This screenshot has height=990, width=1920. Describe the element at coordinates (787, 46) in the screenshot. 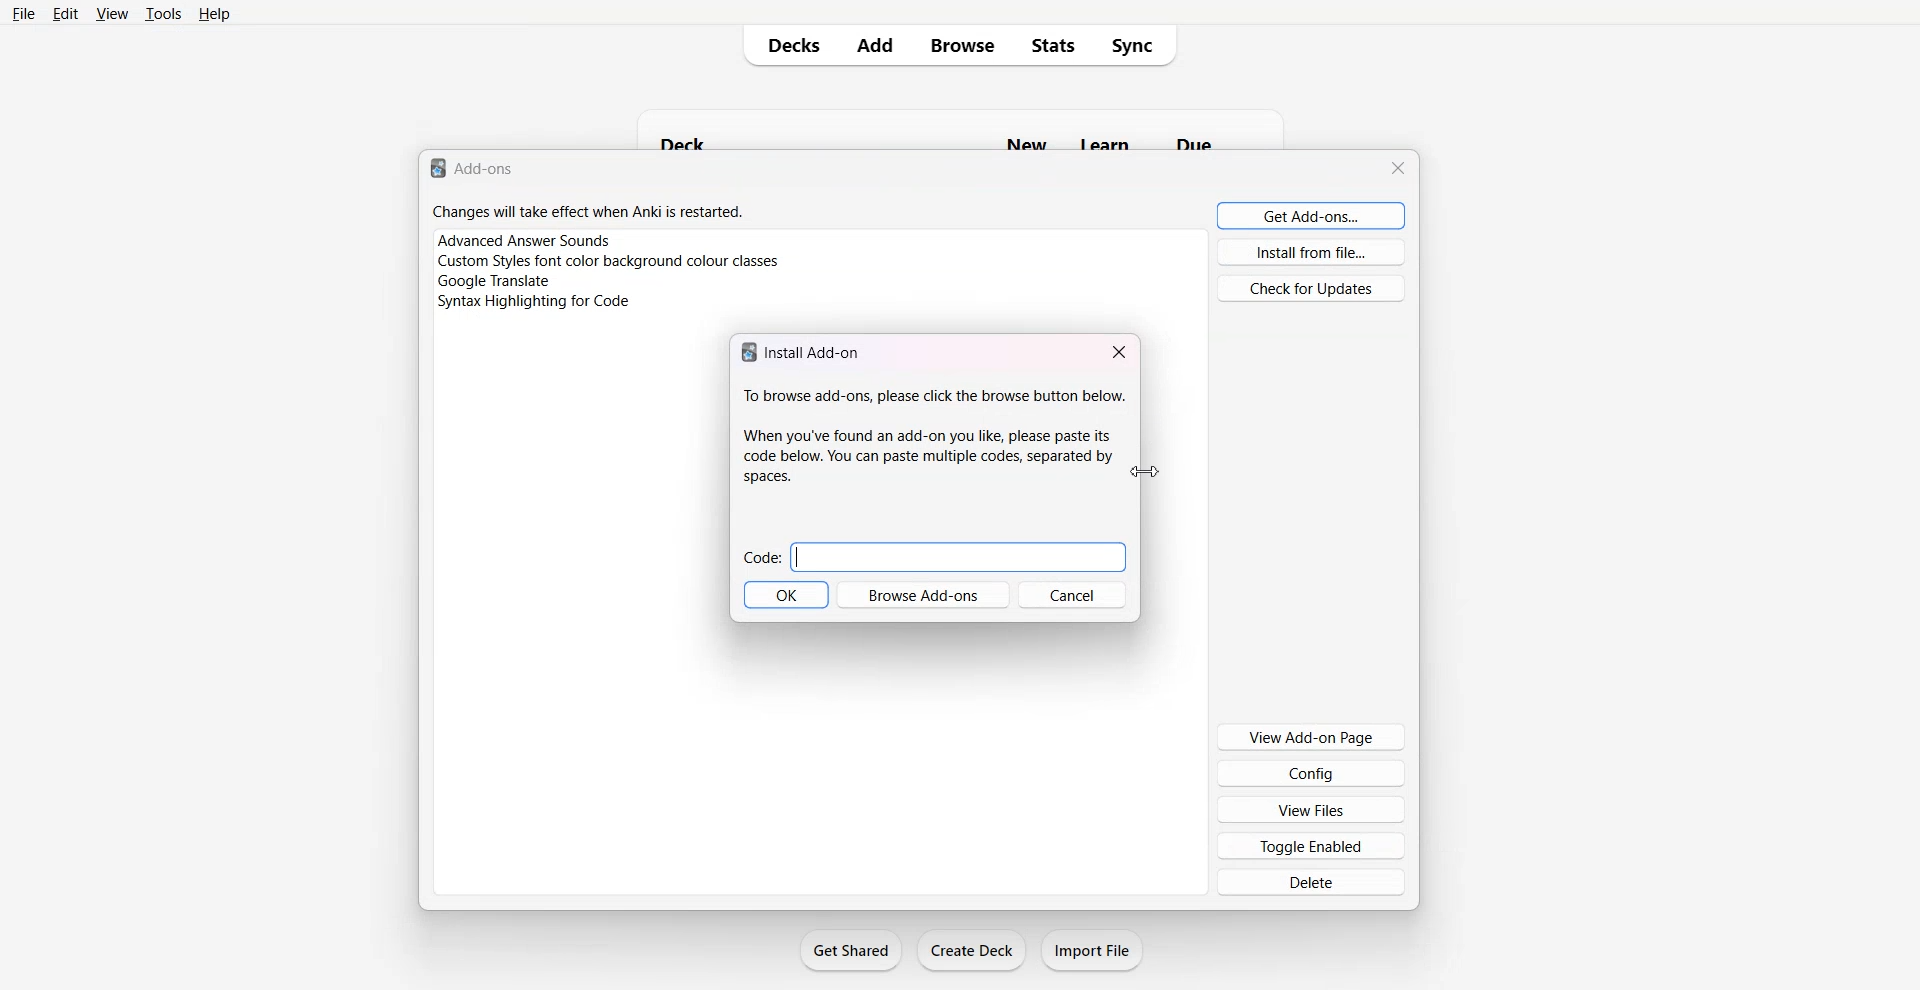

I see `Decks` at that location.